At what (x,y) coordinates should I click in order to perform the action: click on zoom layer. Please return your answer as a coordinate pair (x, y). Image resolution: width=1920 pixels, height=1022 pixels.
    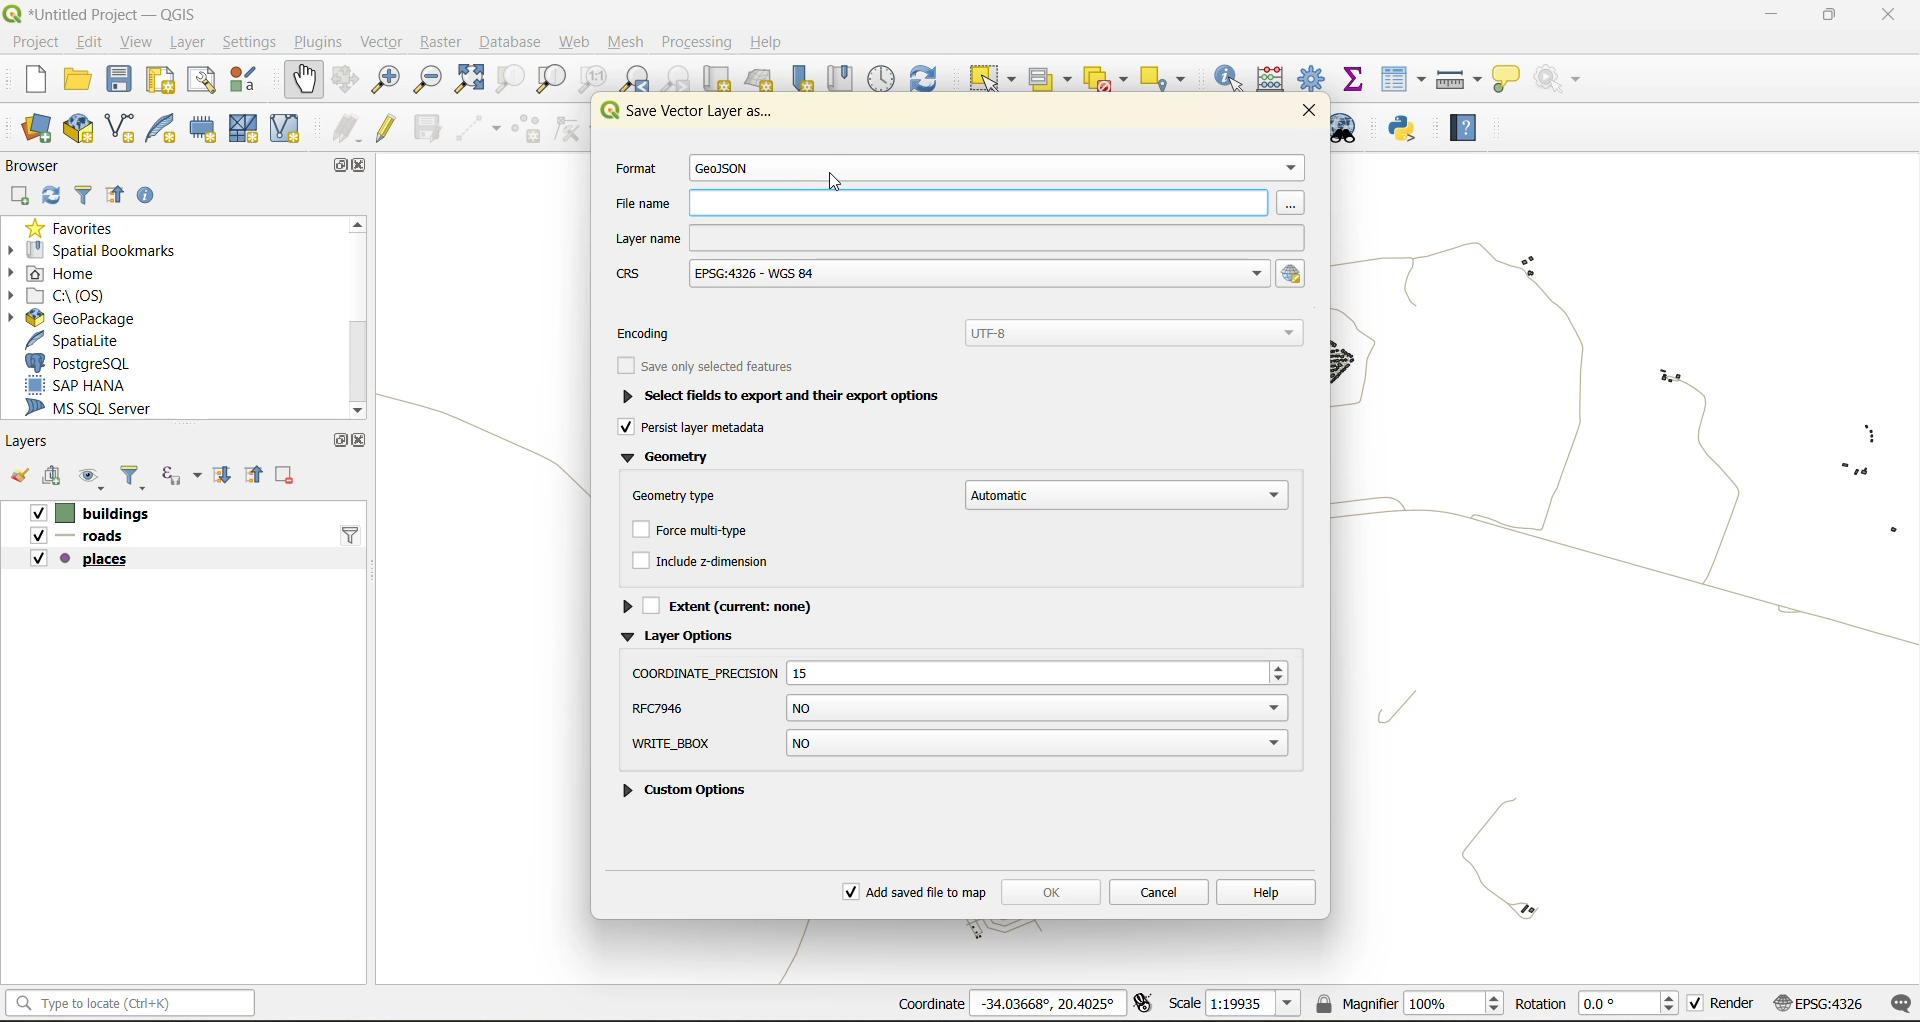
    Looking at the image, I should click on (551, 79).